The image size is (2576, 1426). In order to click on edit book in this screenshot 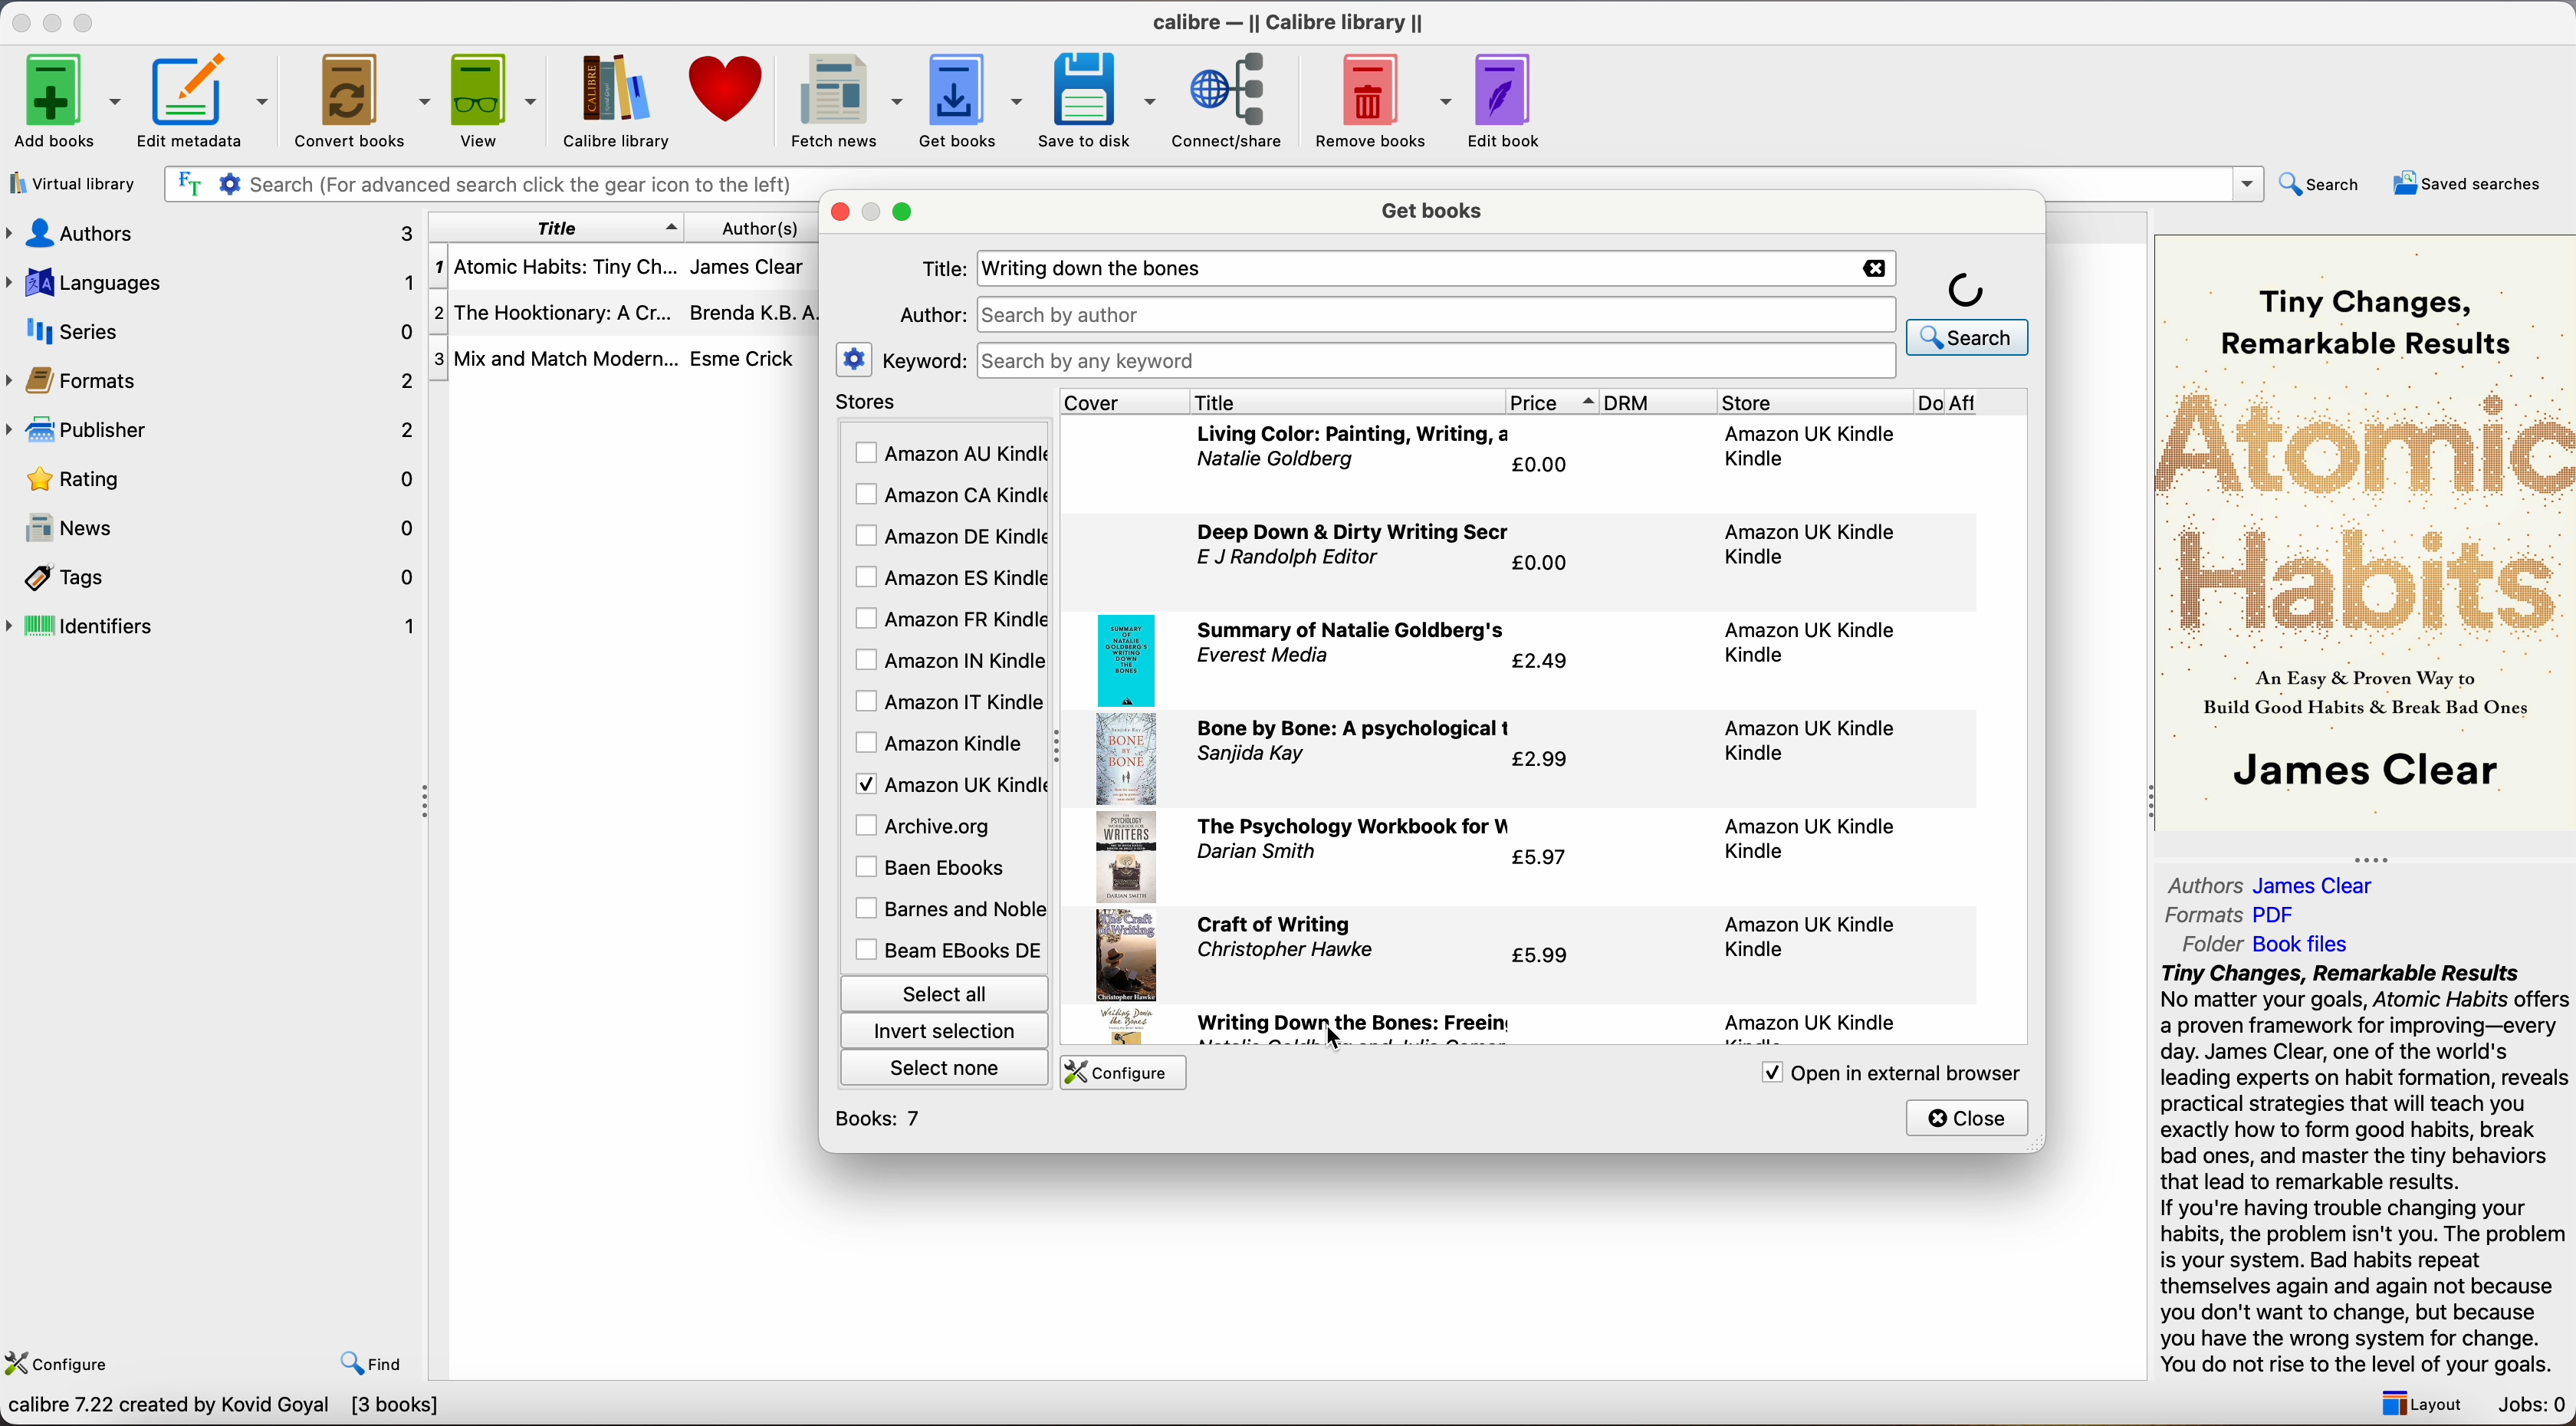, I will do `click(1508, 101)`.